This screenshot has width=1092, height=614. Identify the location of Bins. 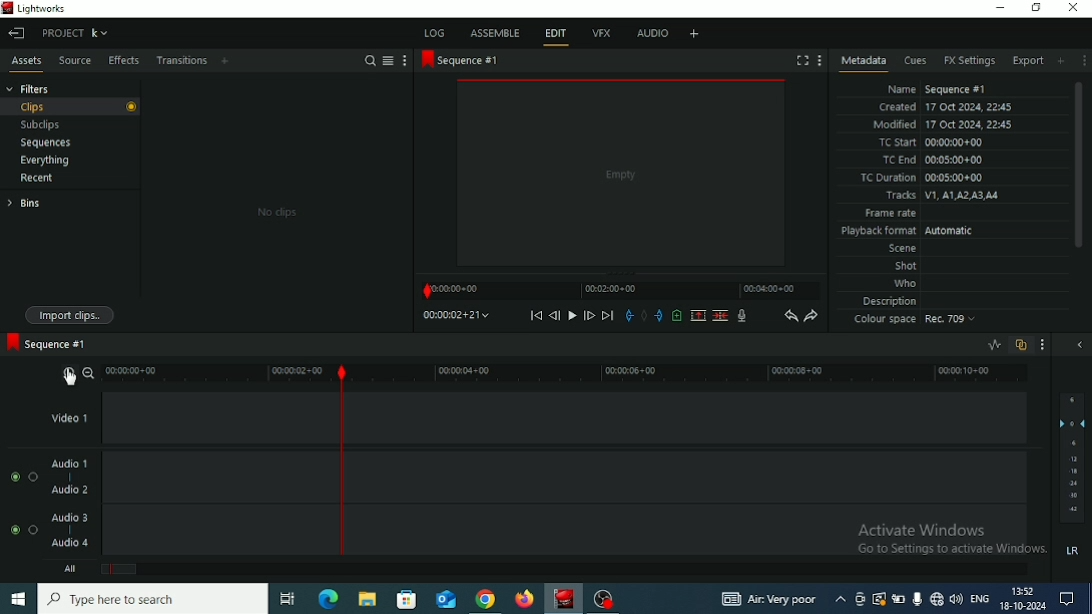
(23, 203).